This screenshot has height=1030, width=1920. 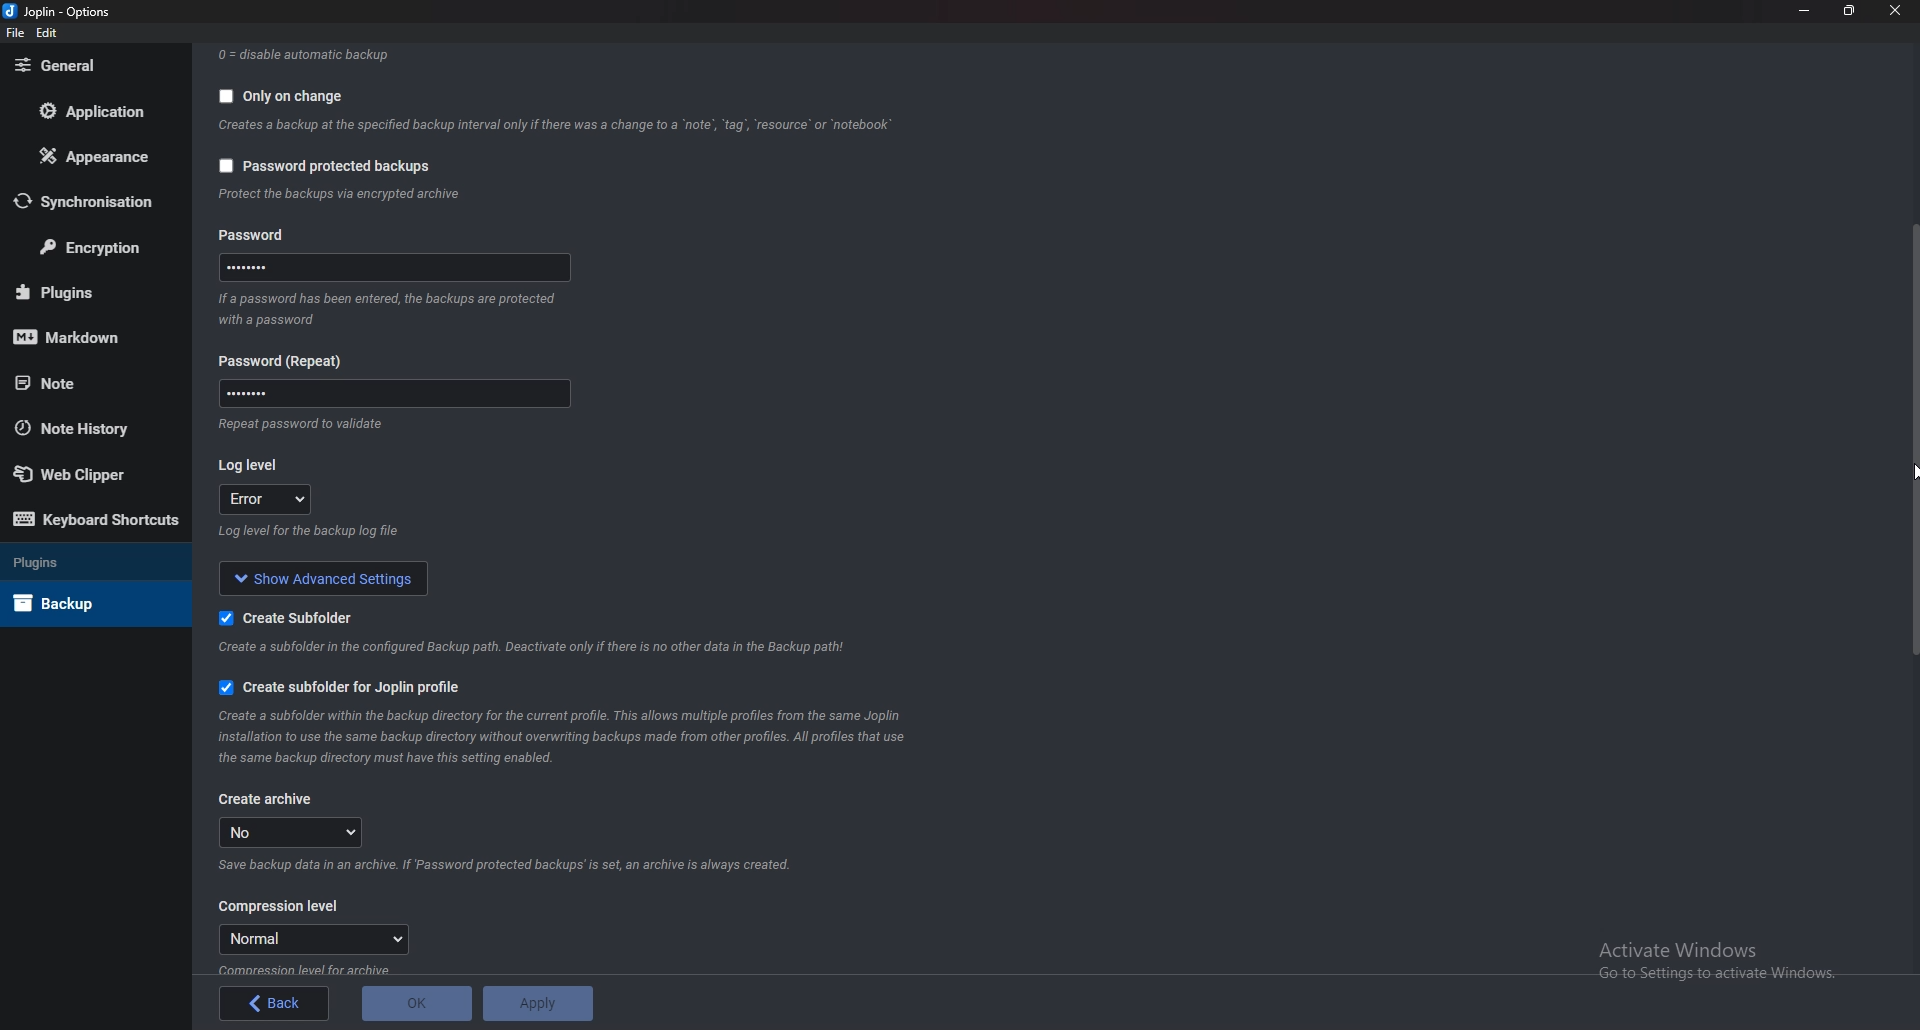 What do you see at coordinates (344, 687) in the screenshot?
I see `create subfolder for Joplin profile` at bounding box center [344, 687].